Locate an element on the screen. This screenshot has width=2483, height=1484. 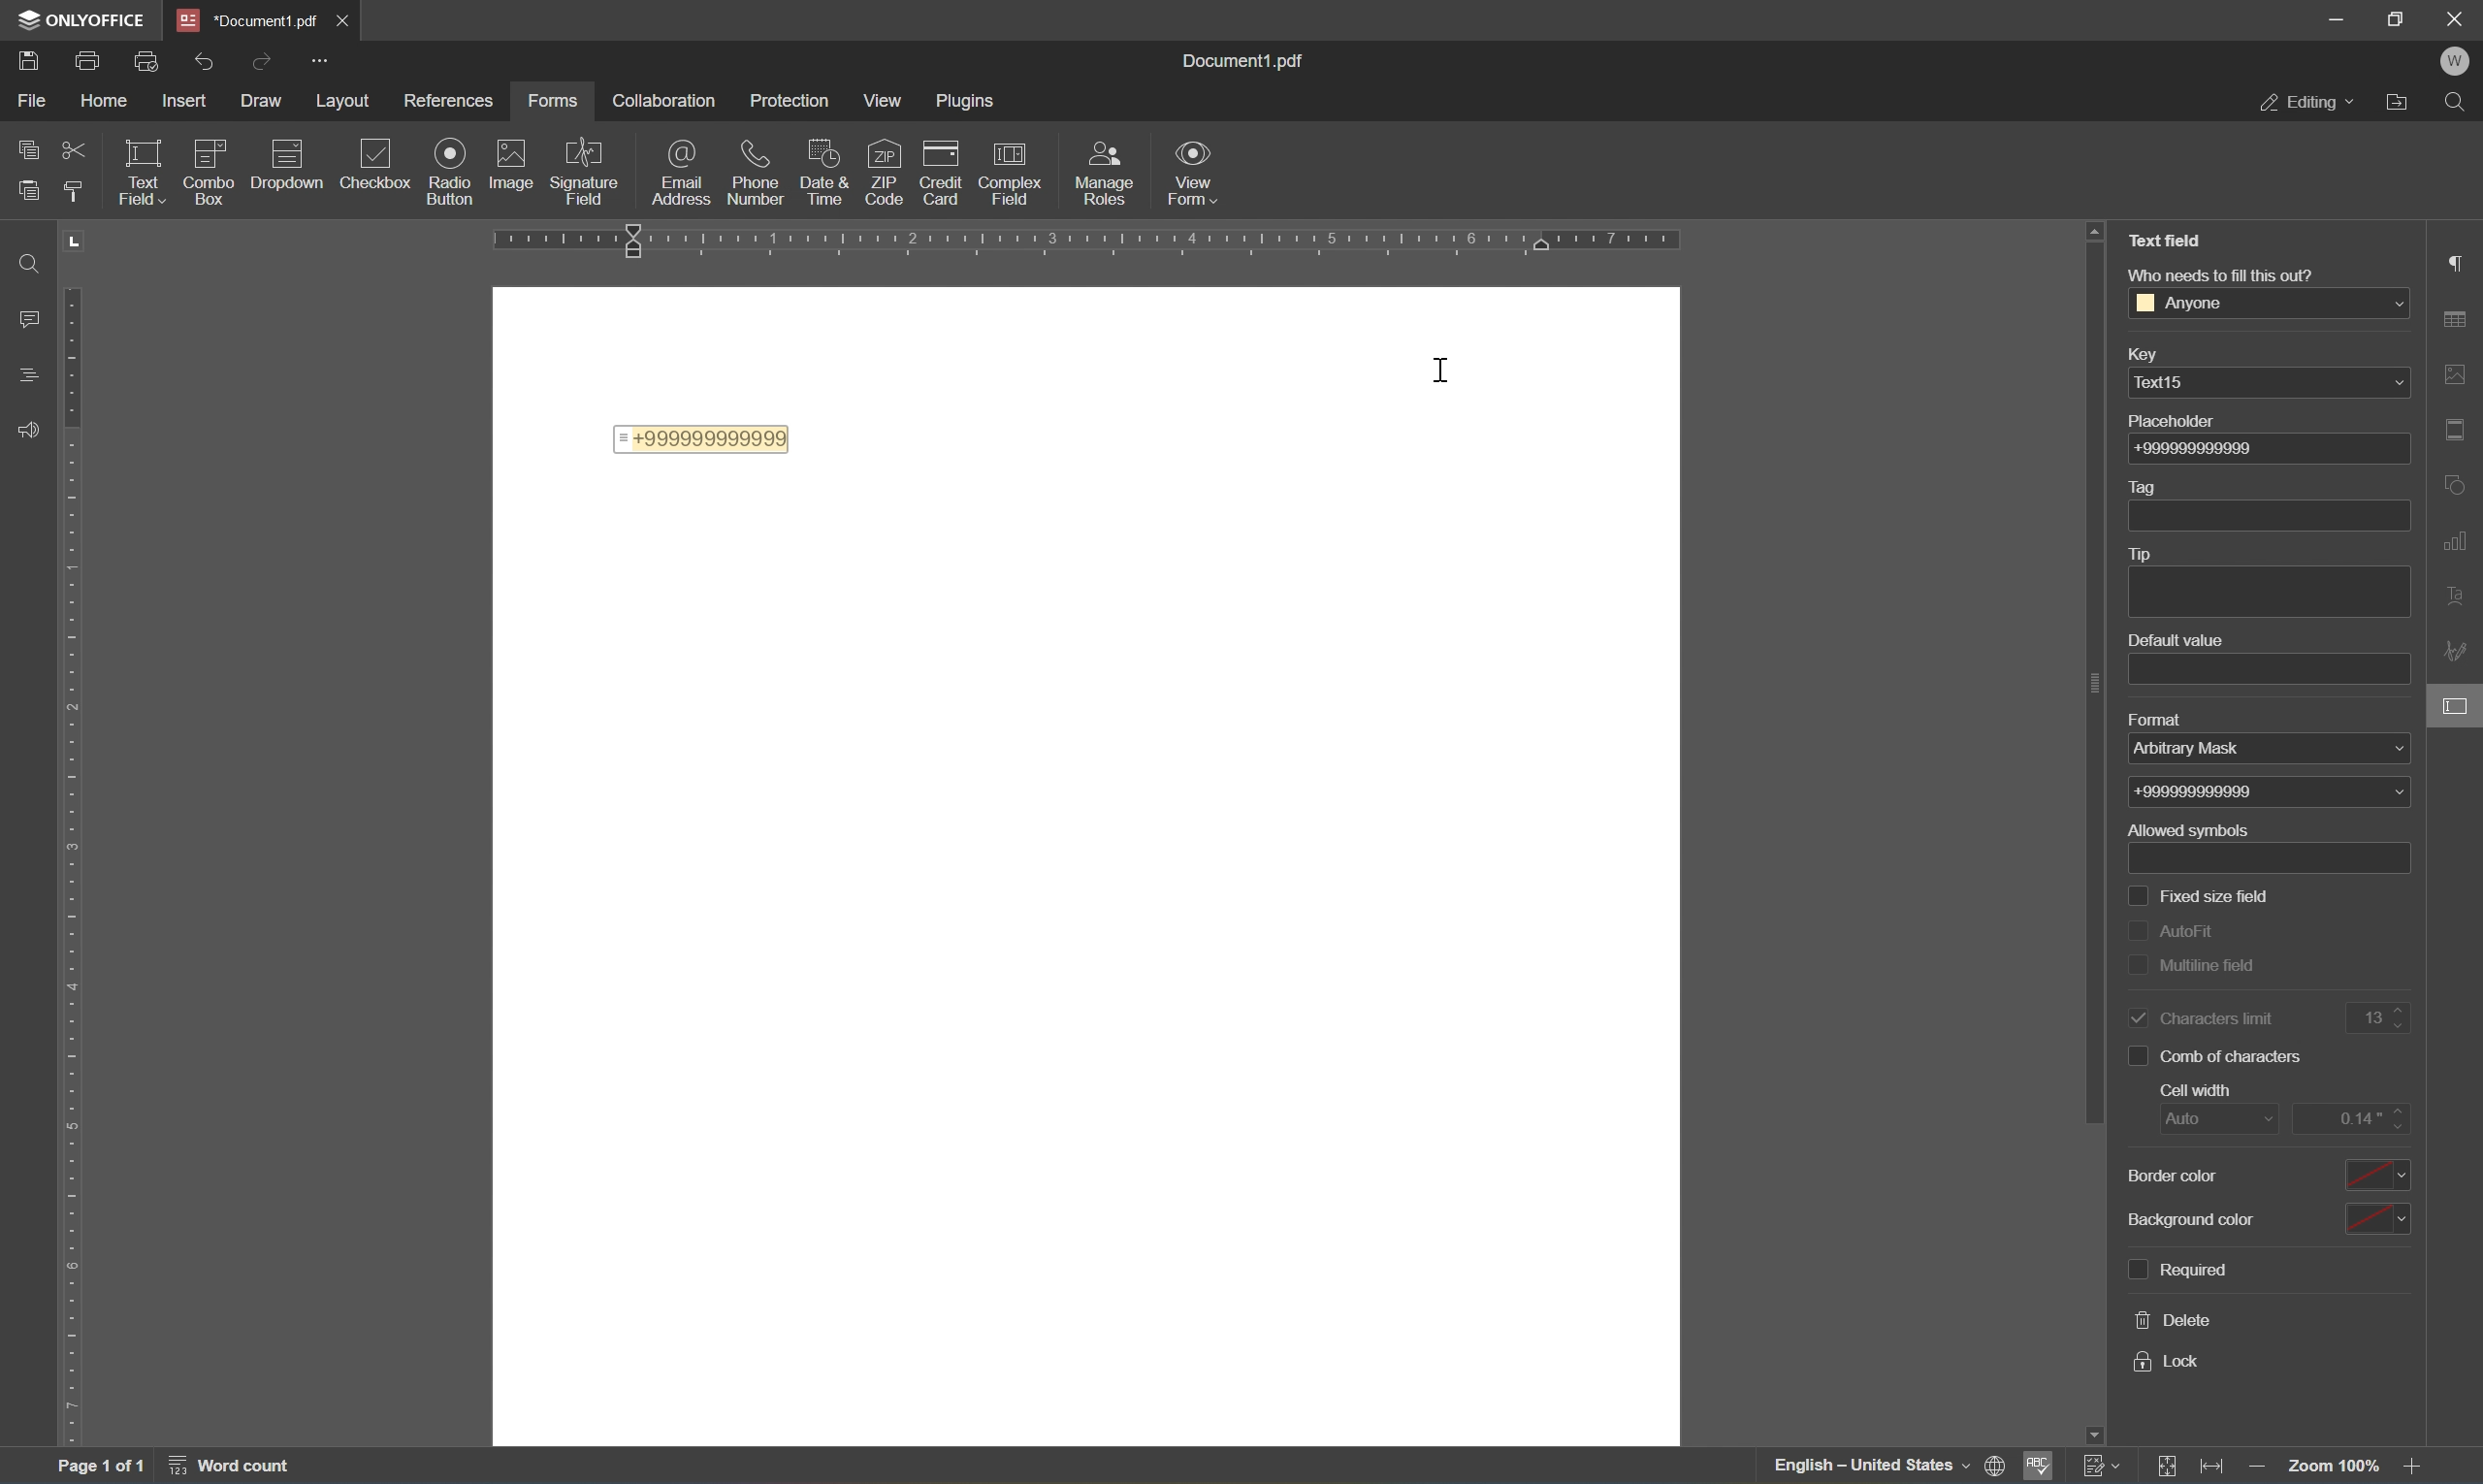
draw is located at coordinates (255, 101).